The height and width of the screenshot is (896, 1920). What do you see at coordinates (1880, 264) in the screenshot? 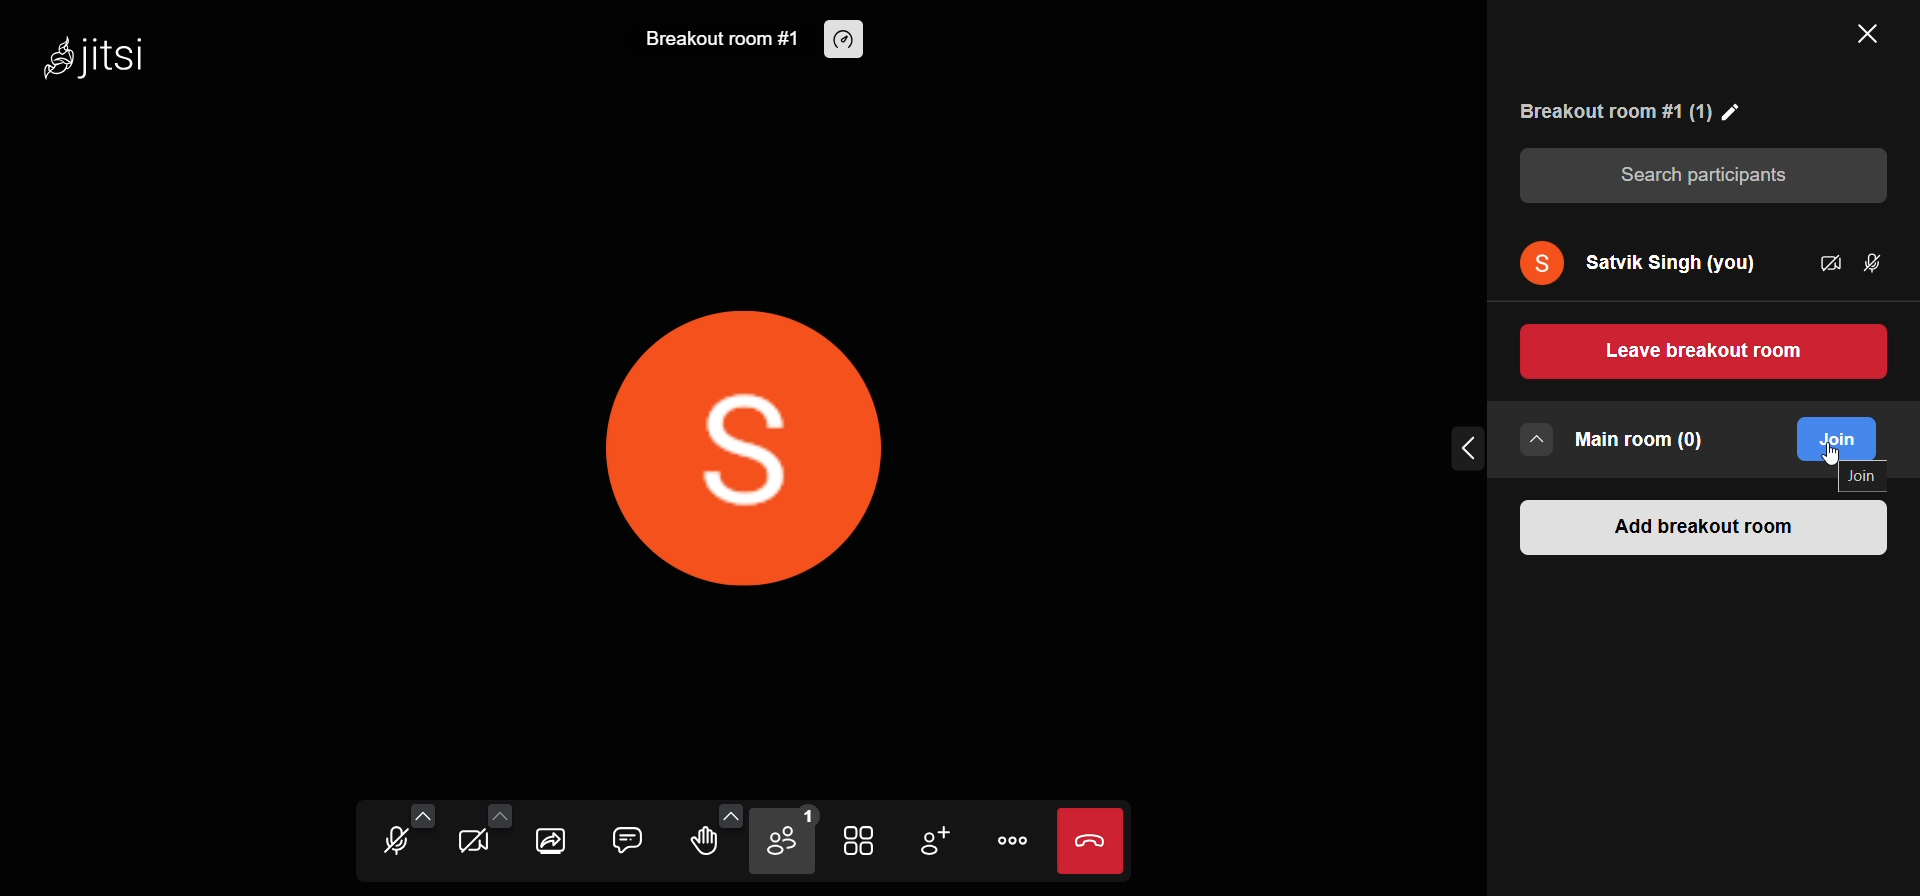
I see `mic` at bounding box center [1880, 264].